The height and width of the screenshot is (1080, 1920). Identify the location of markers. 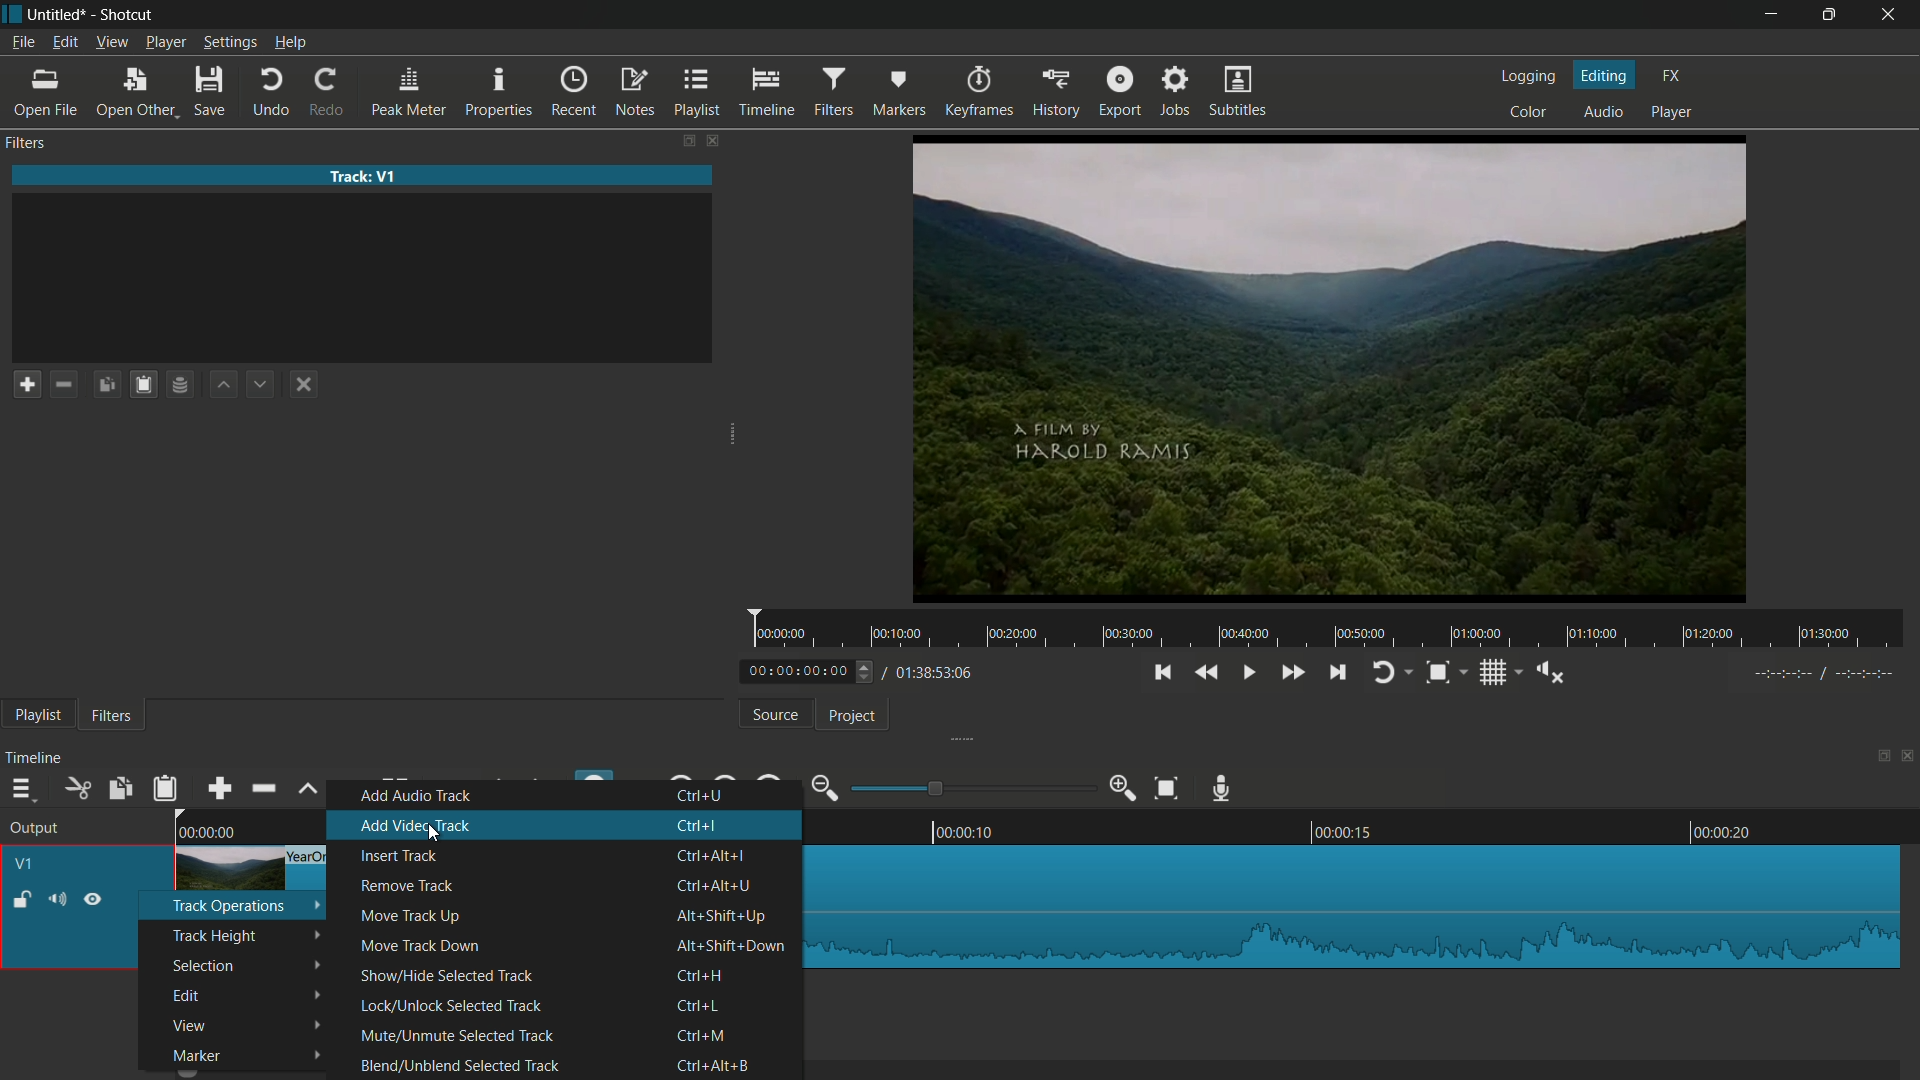
(897, 93).